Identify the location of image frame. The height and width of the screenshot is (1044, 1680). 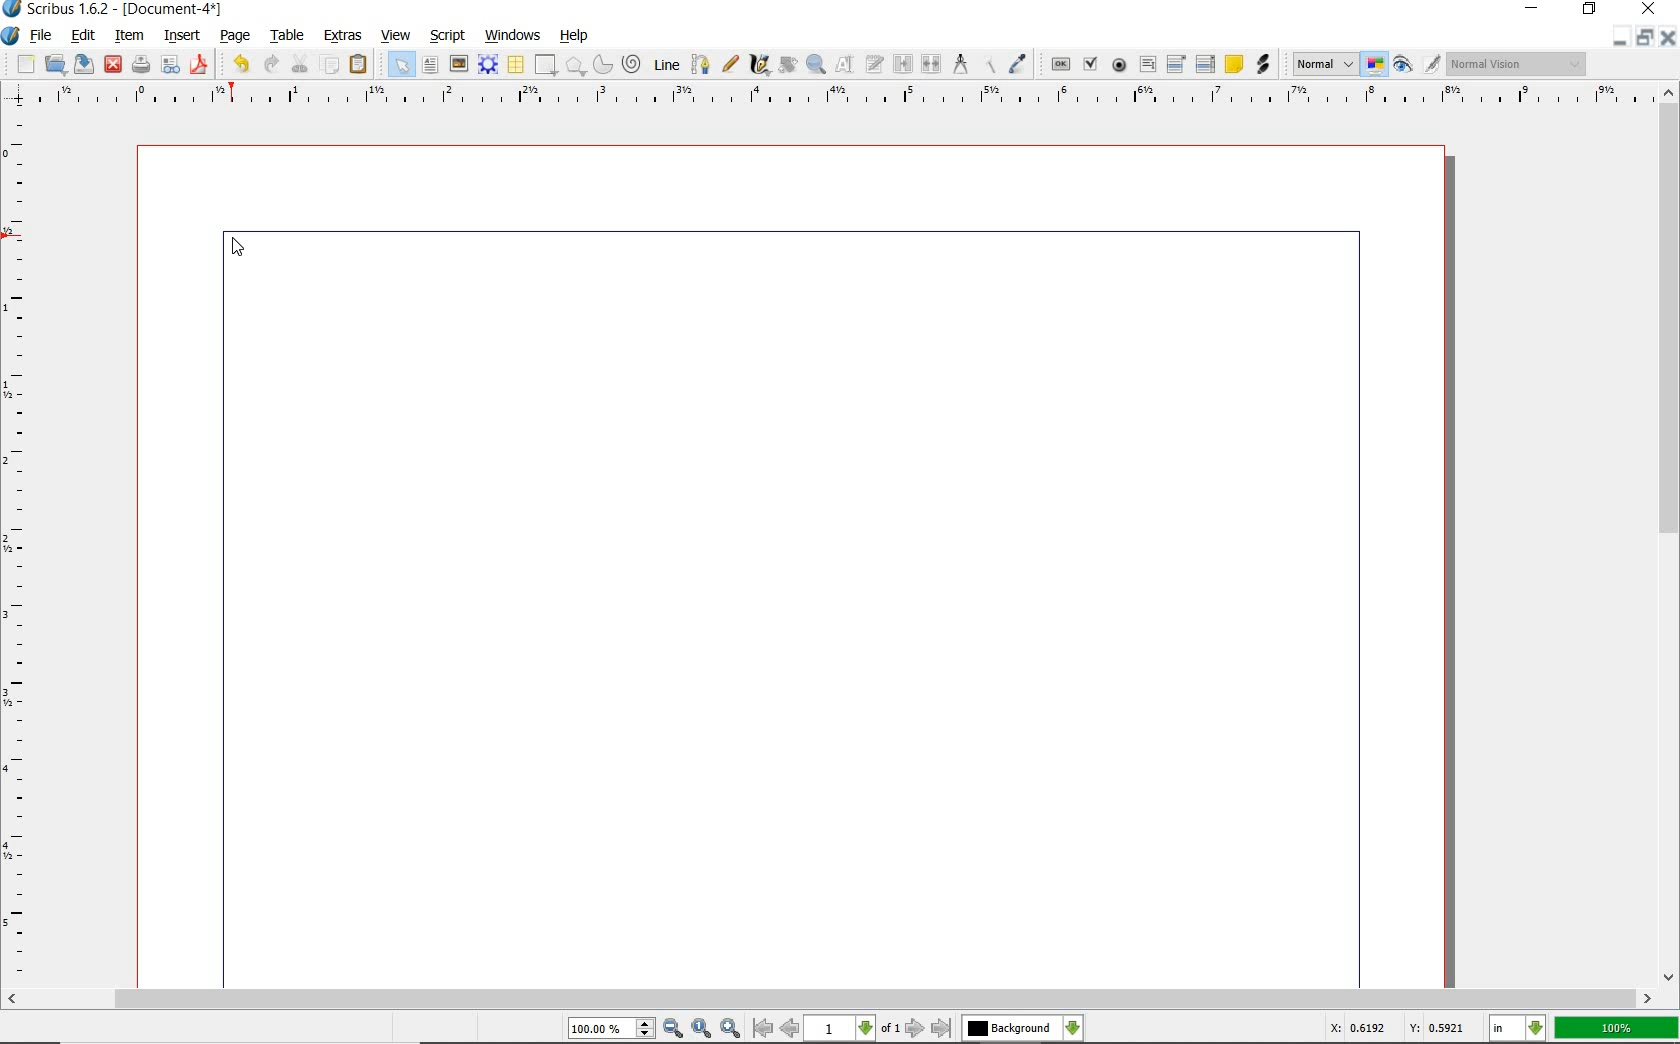
(459, 66).